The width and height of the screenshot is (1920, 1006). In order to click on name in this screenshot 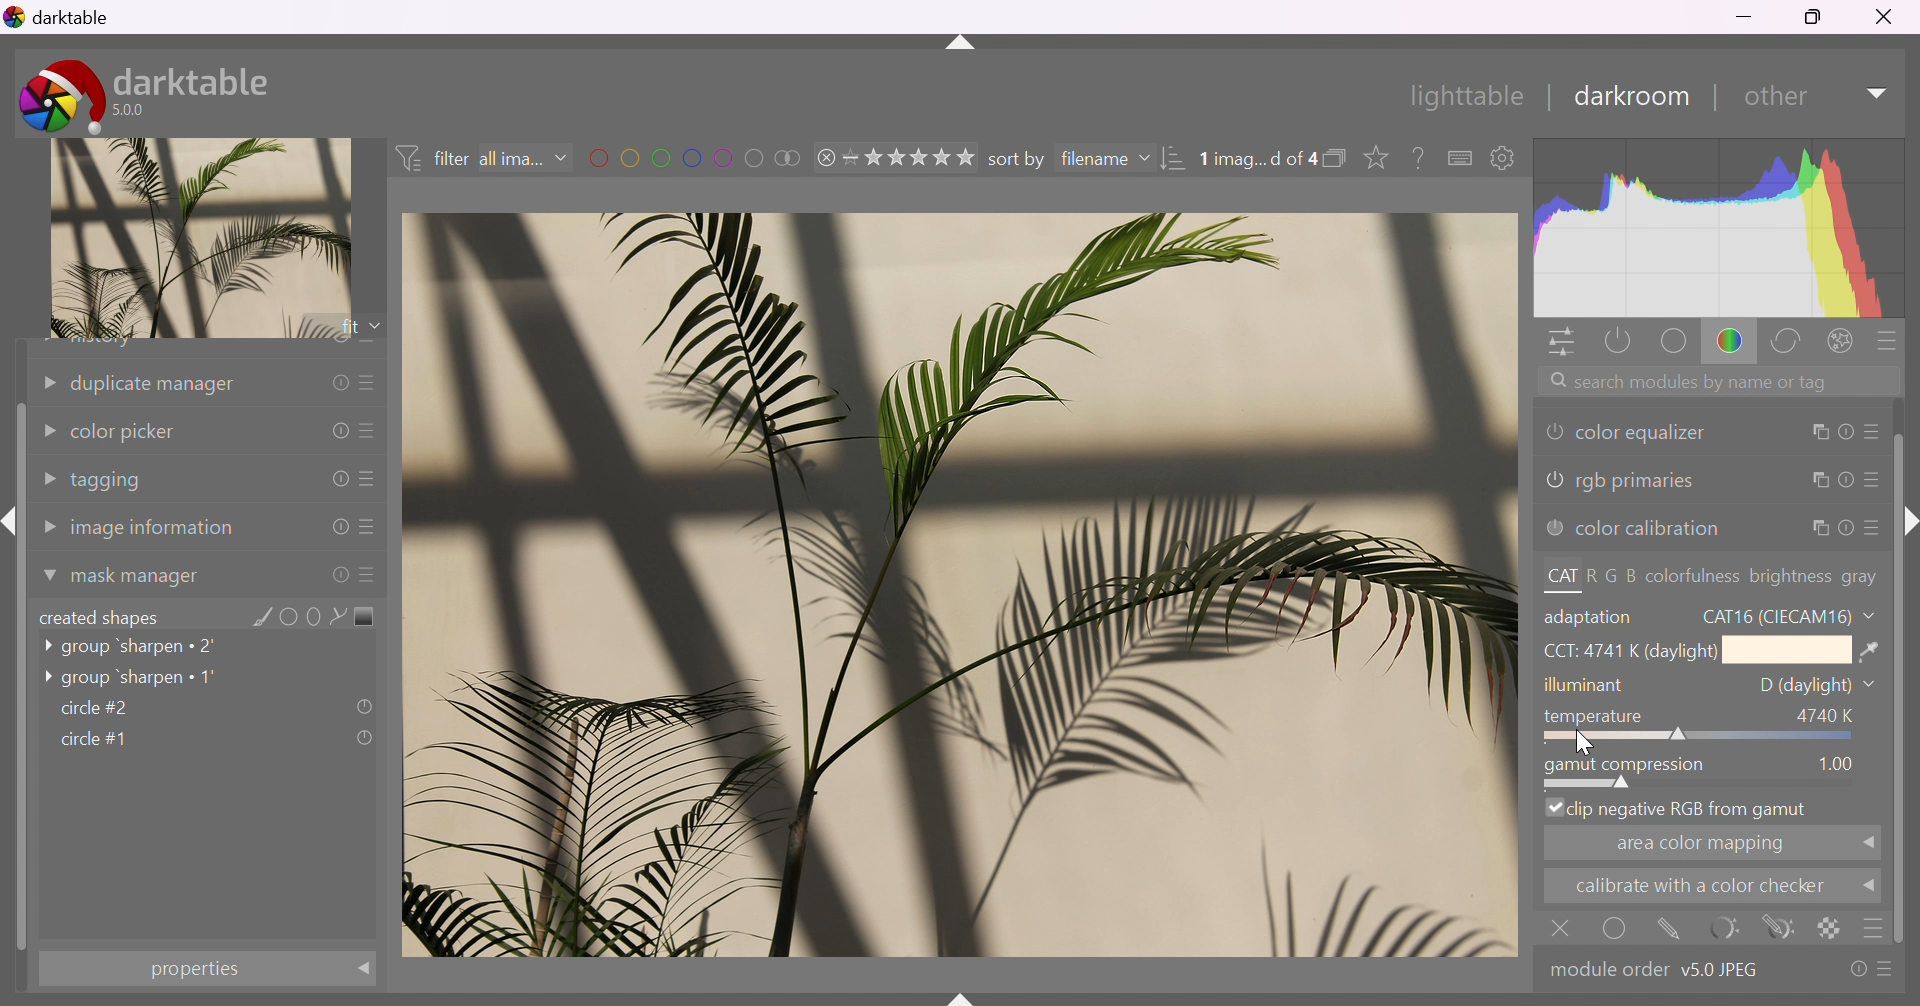, I will do `click(969, 997)`.